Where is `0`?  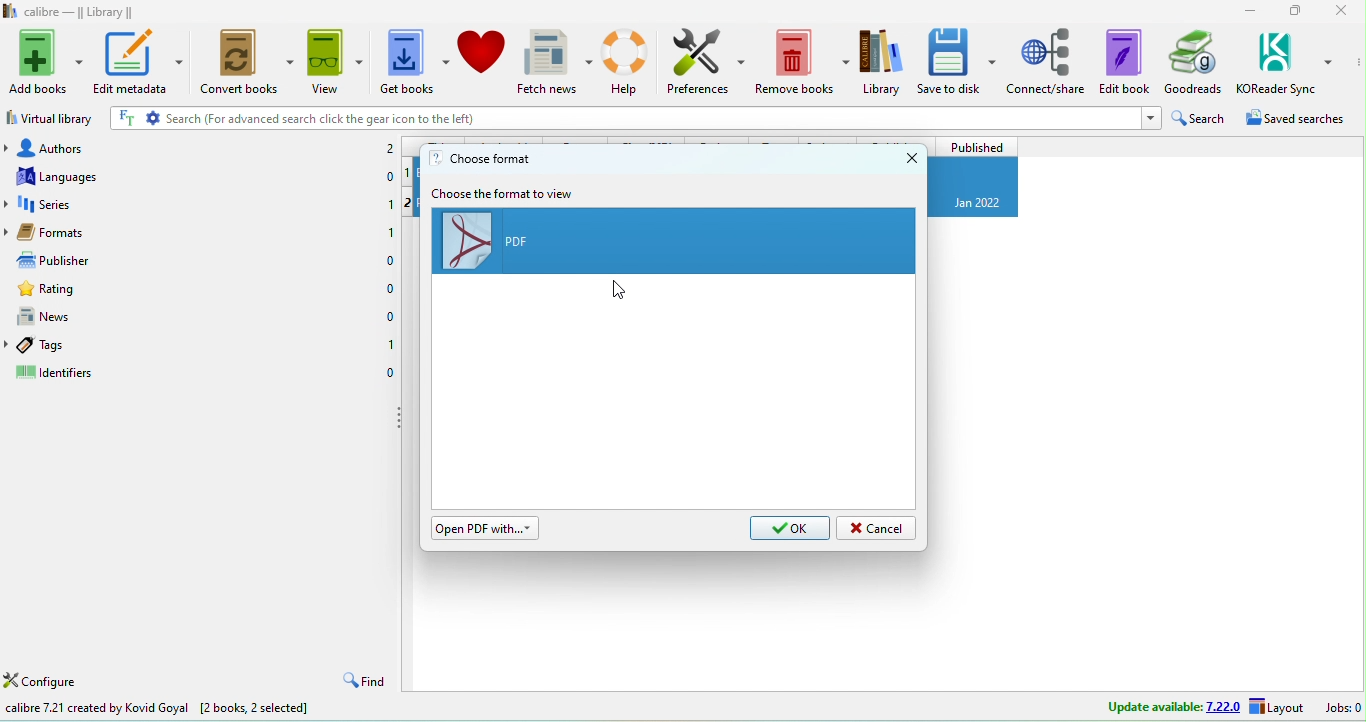
0 is located at coordinates (389, 317).